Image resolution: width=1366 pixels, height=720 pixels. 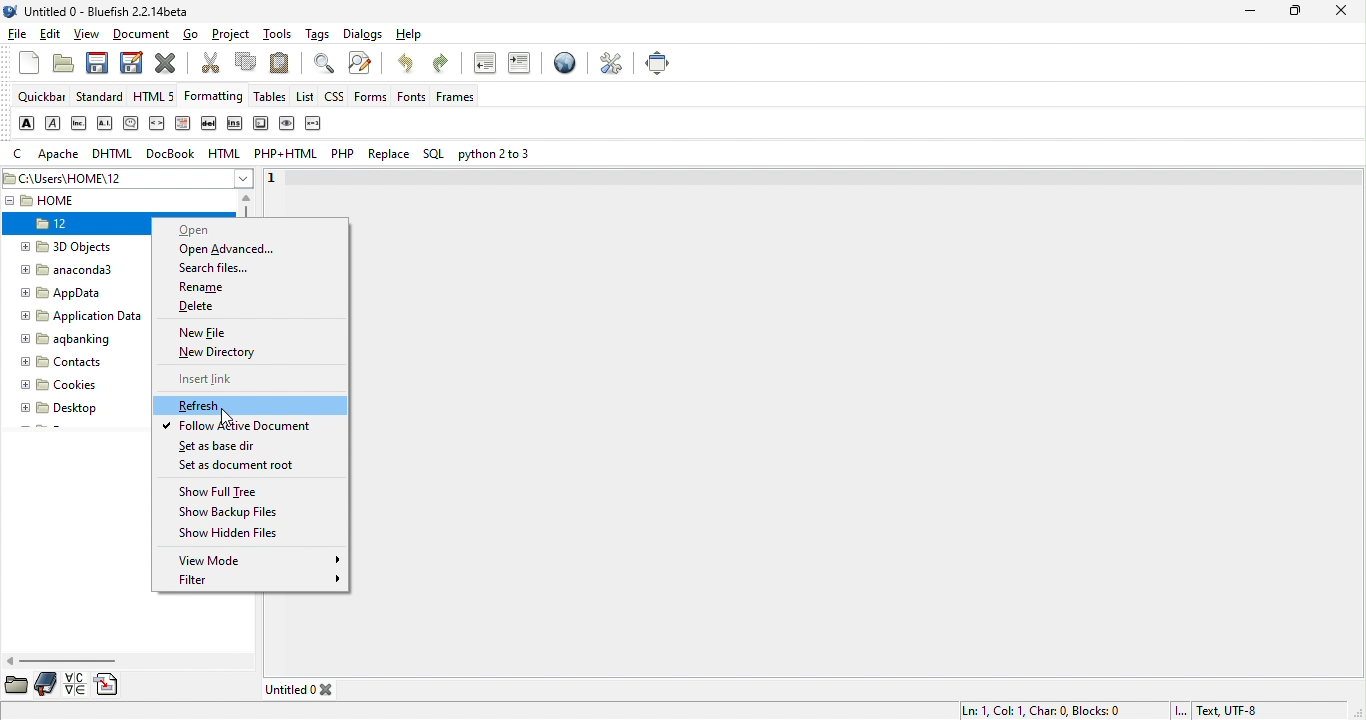 What do you see at coordinates (562, 65) in the screenshot?
I see `preview in browser` at bounding box center [562, 65].